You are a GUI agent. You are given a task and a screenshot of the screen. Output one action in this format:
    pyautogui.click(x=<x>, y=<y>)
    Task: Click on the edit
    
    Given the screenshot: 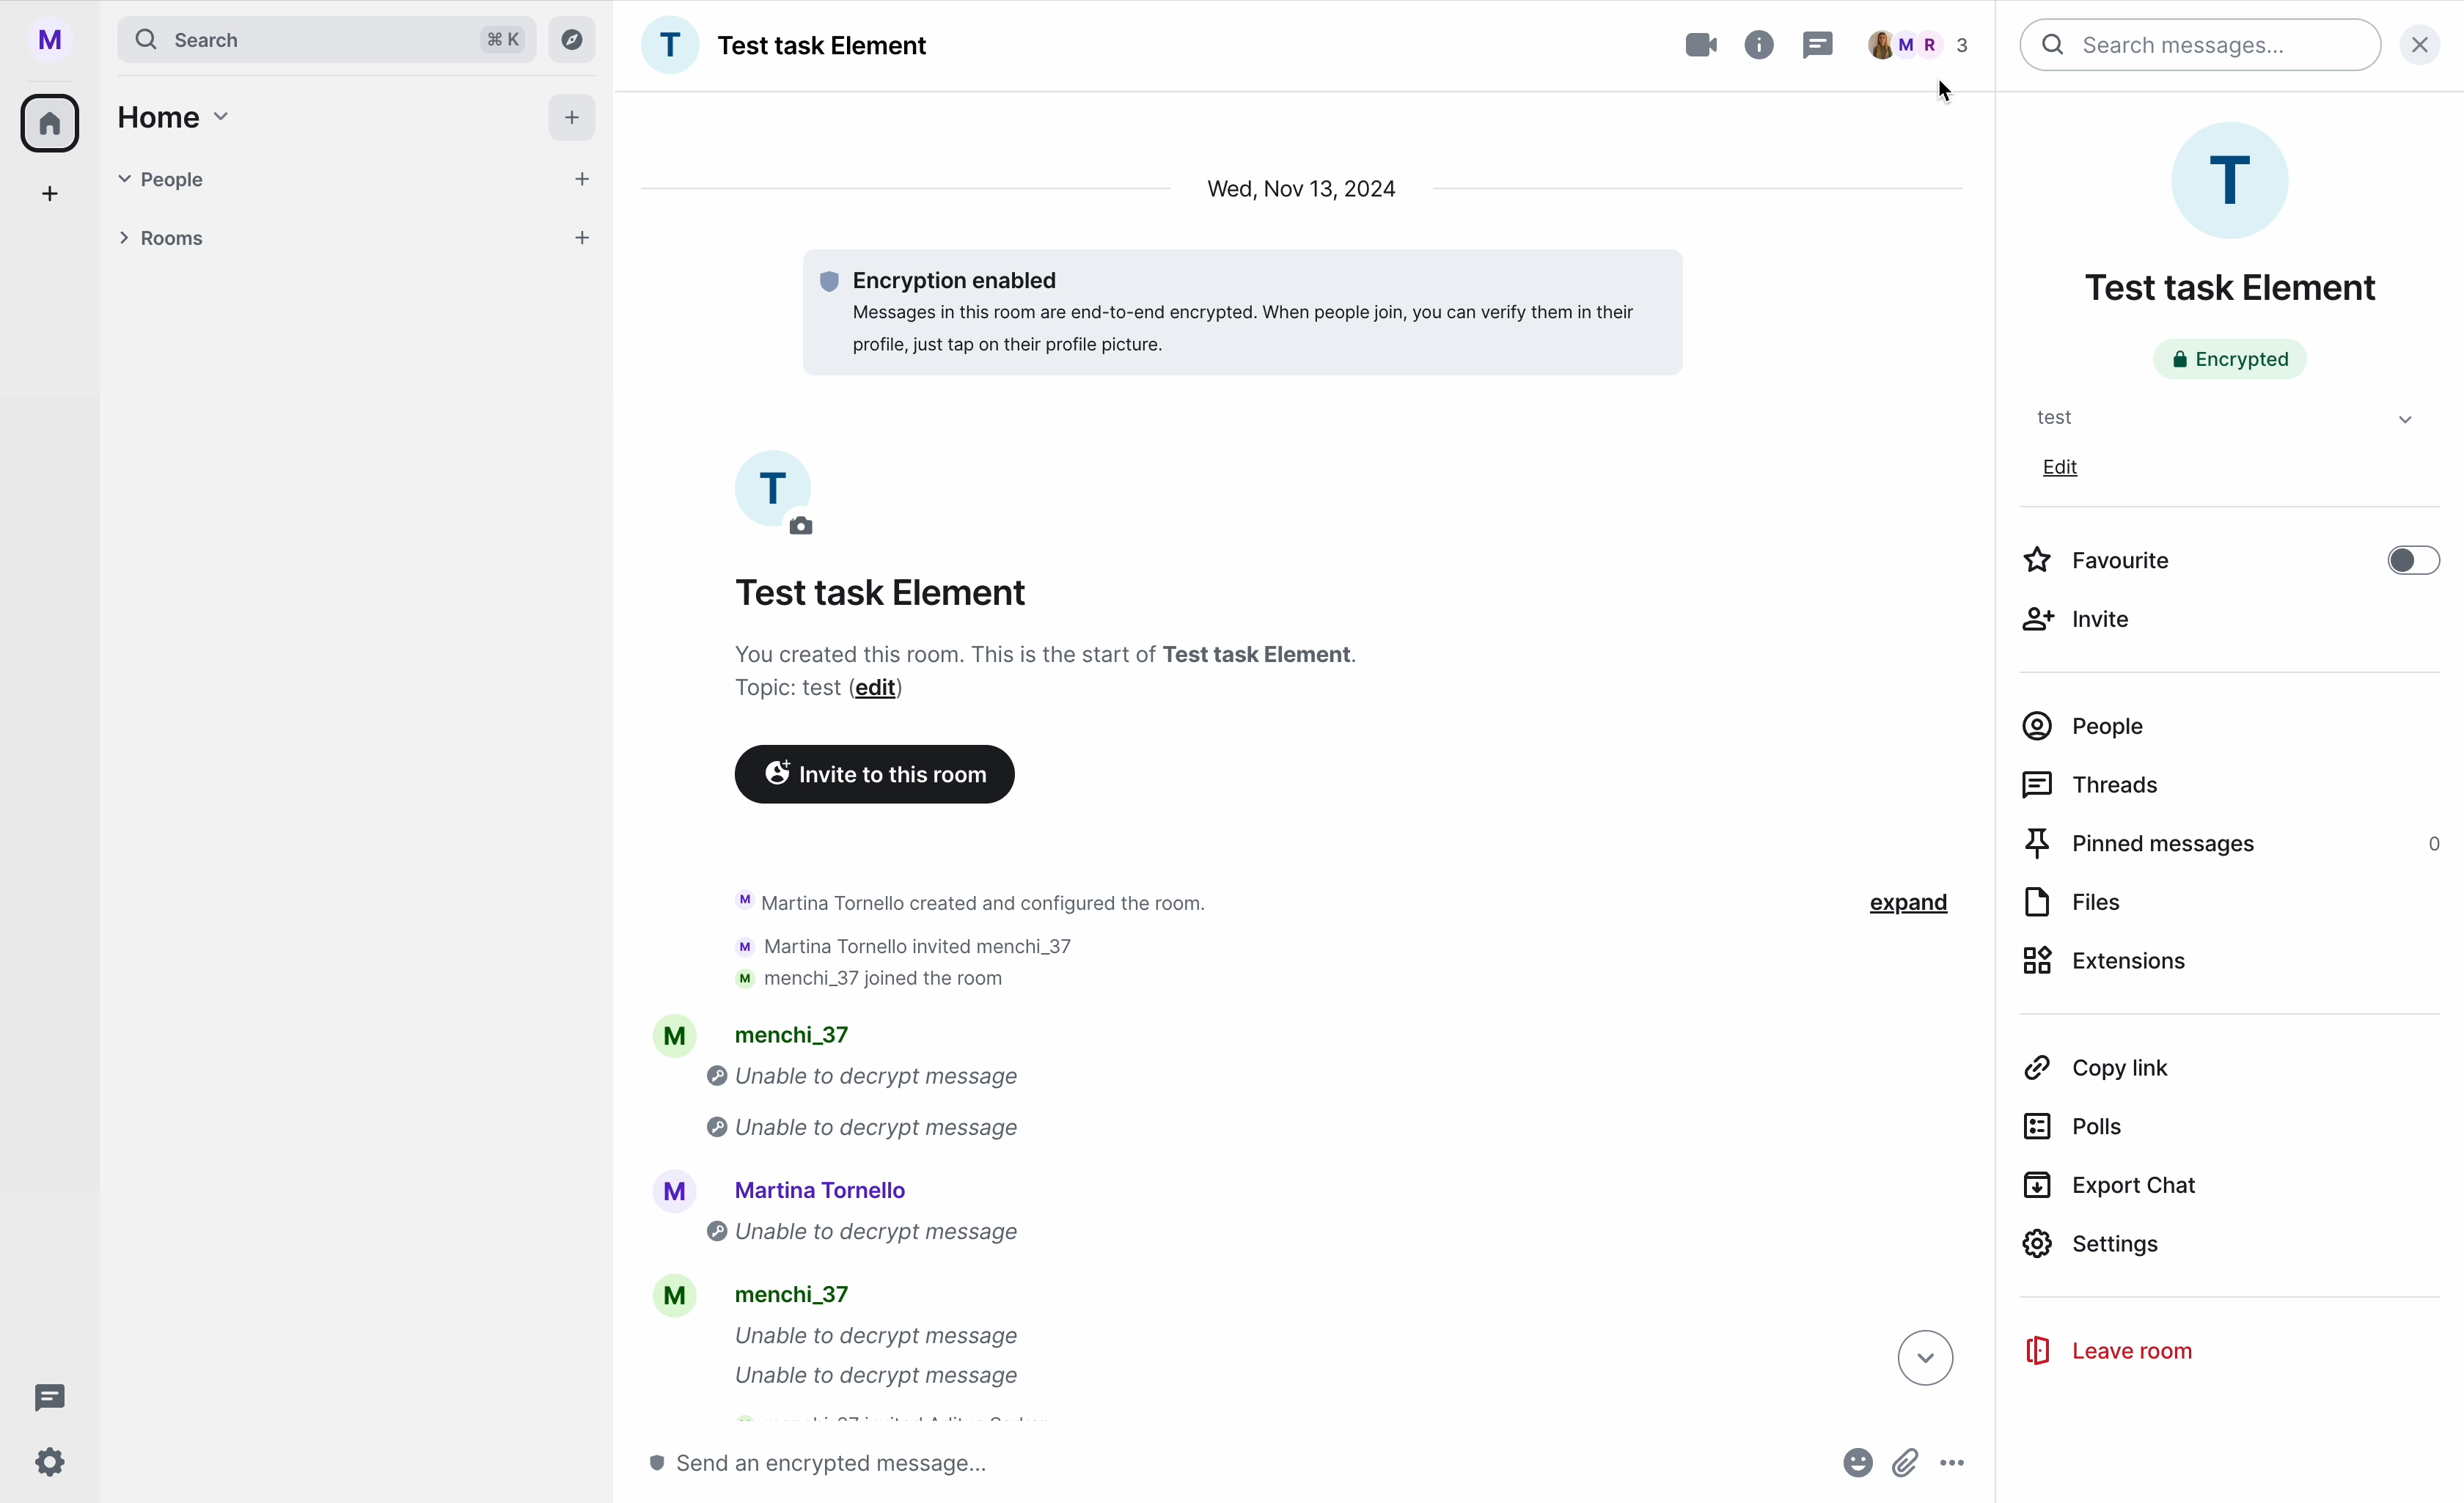 What is the action you would take?
    pyautogui.click(x=2063, y=467)
    